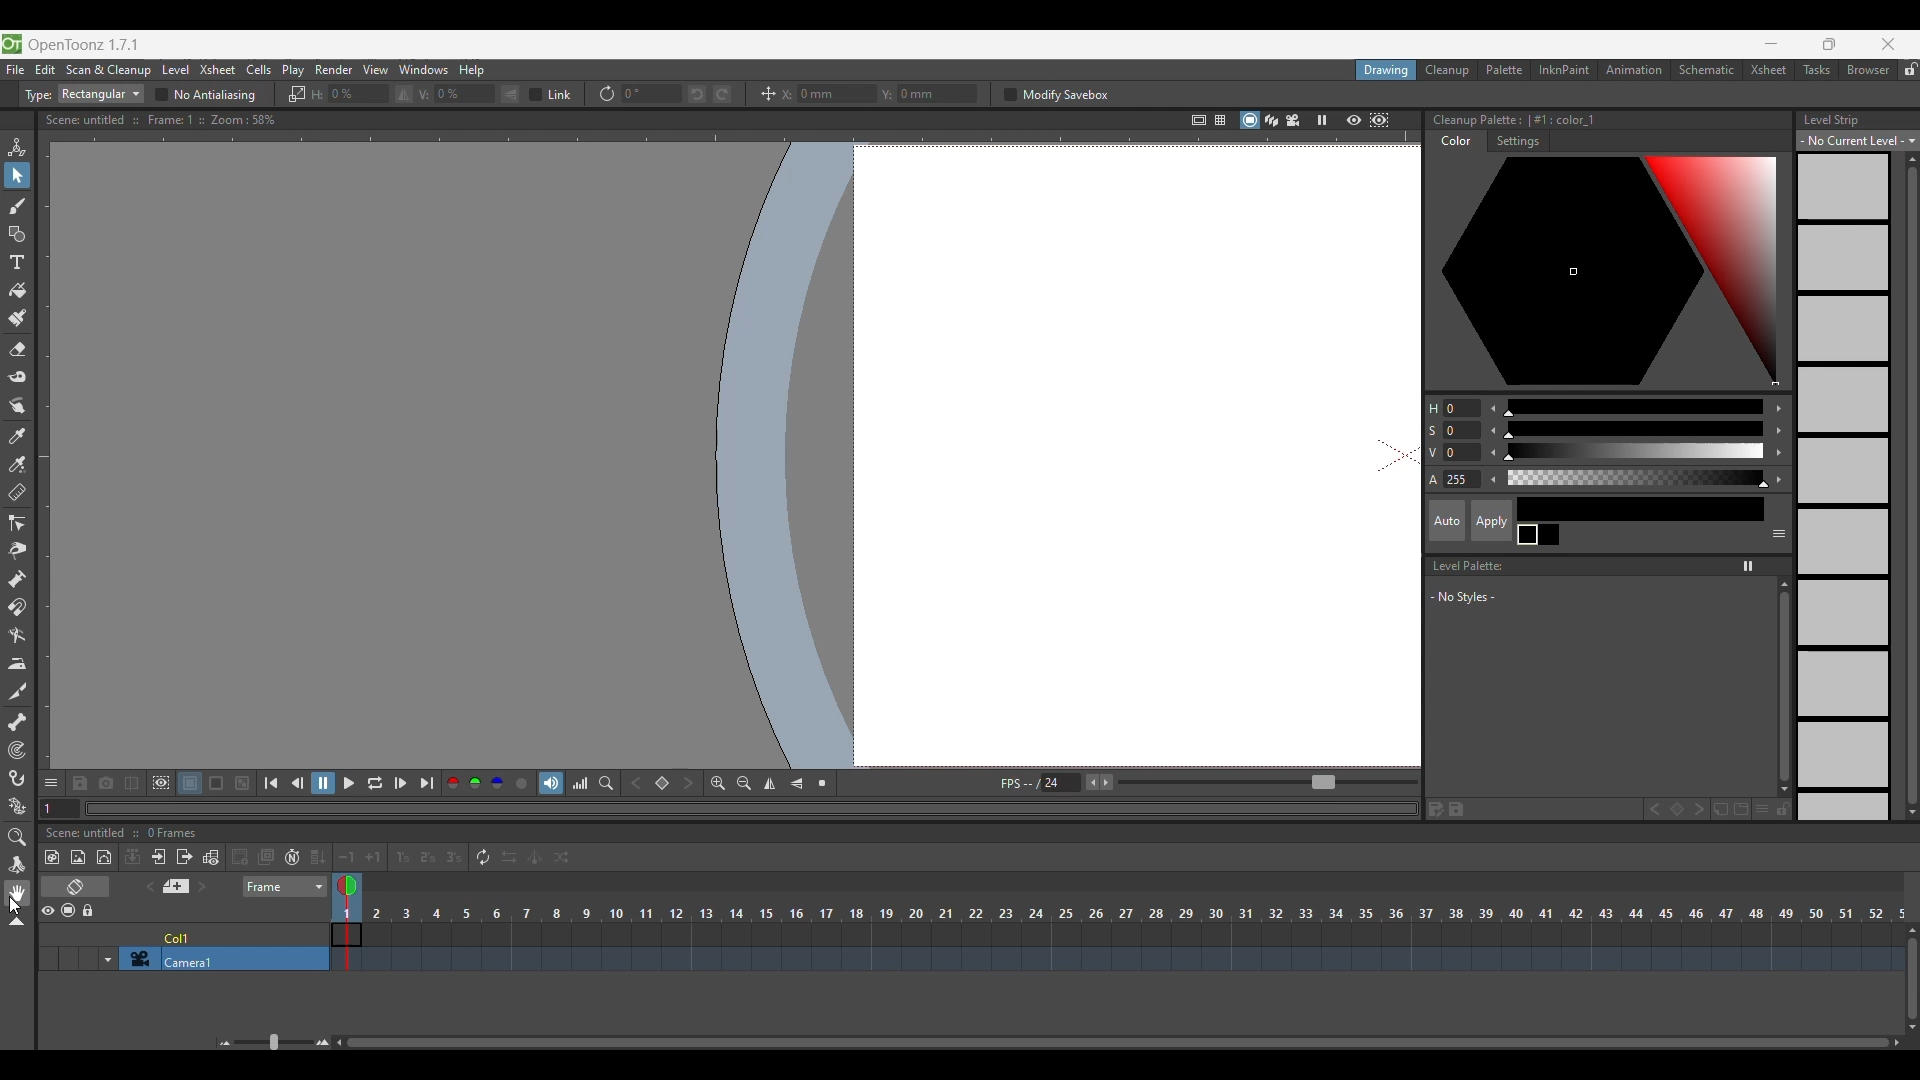 This screenshot has width=1920, height=1080. I want to click on Tracker tool, so click(17, 750).